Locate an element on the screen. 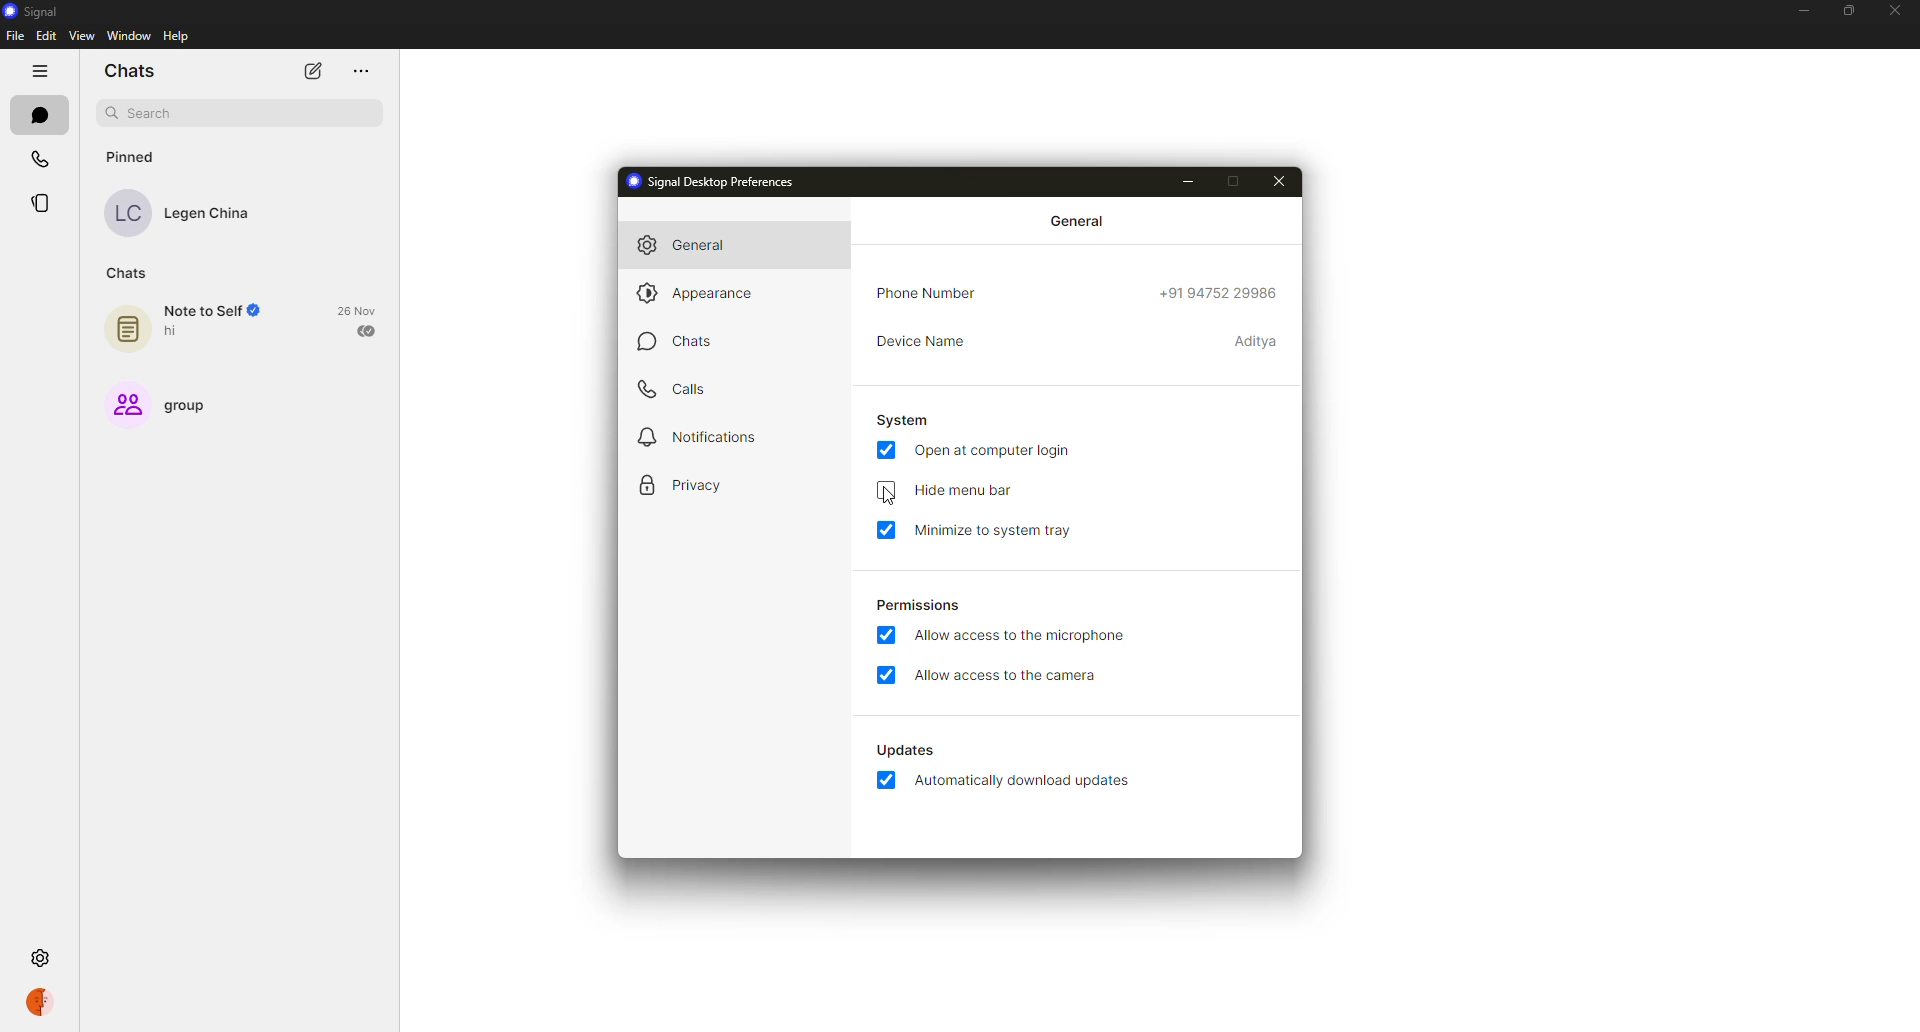 The height and width of the screenshot is (1032, 1920). general is located at coordinates (685, 244).